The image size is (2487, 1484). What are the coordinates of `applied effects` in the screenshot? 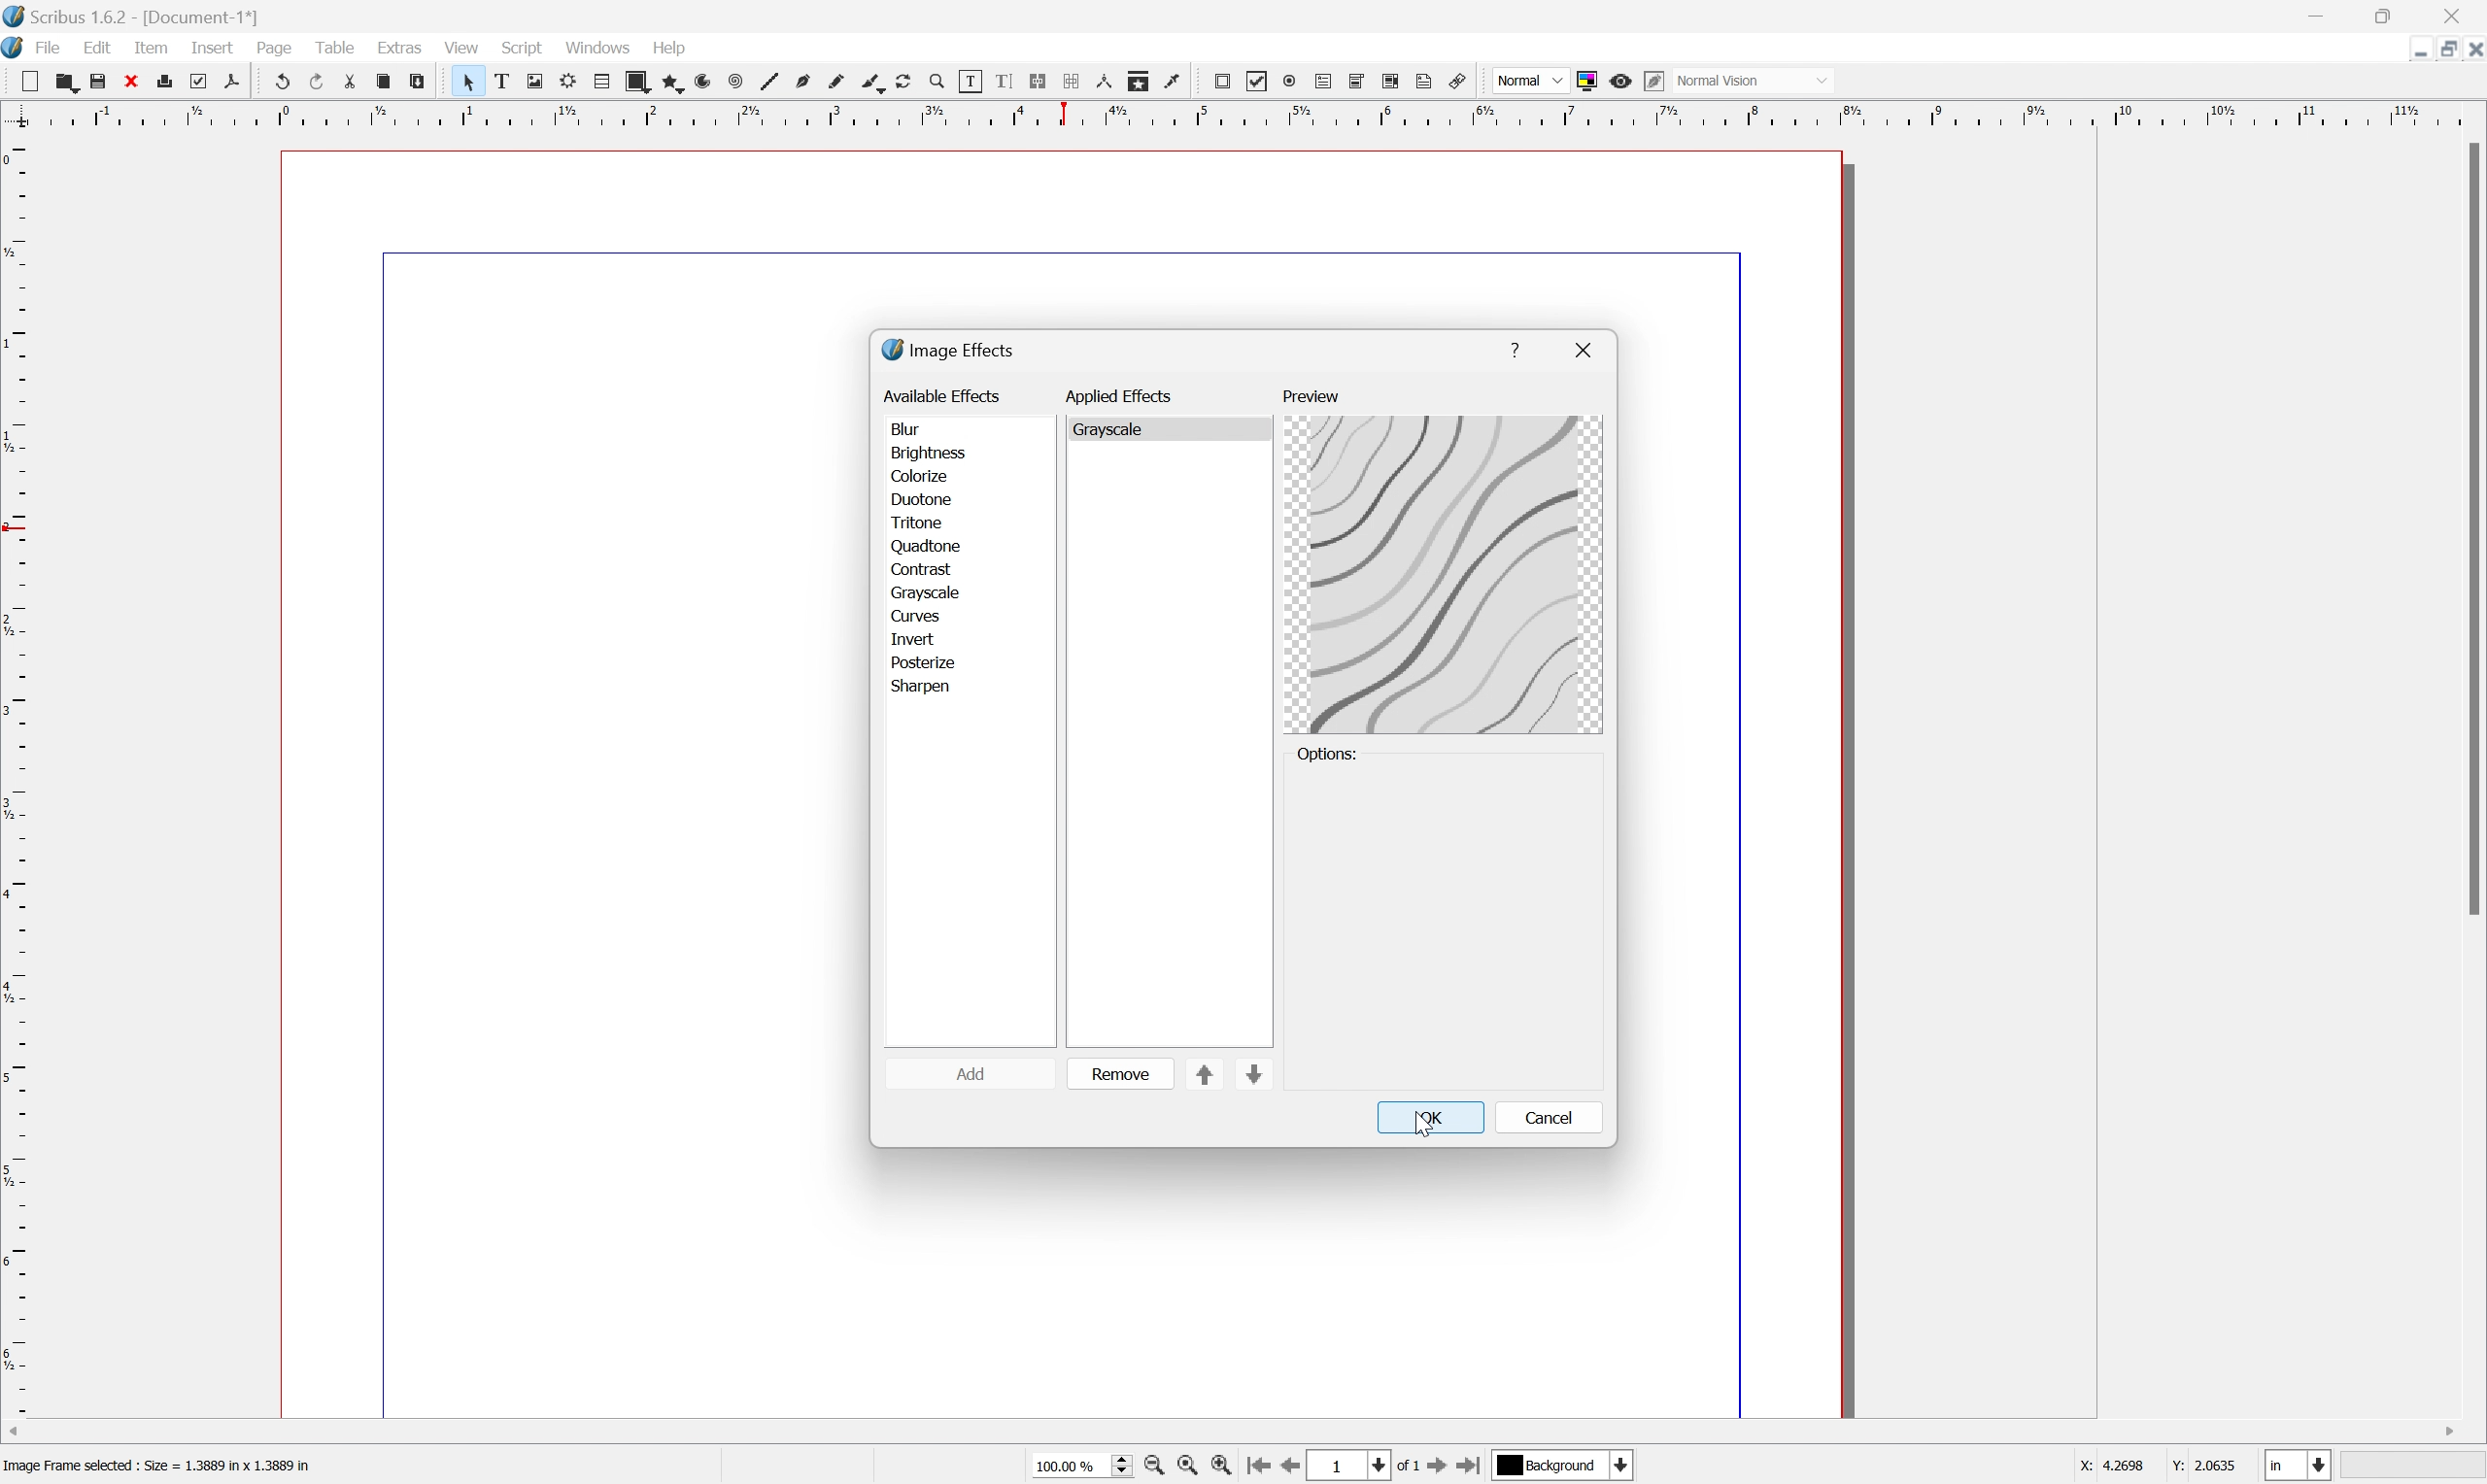 It's located at (1122, 395).